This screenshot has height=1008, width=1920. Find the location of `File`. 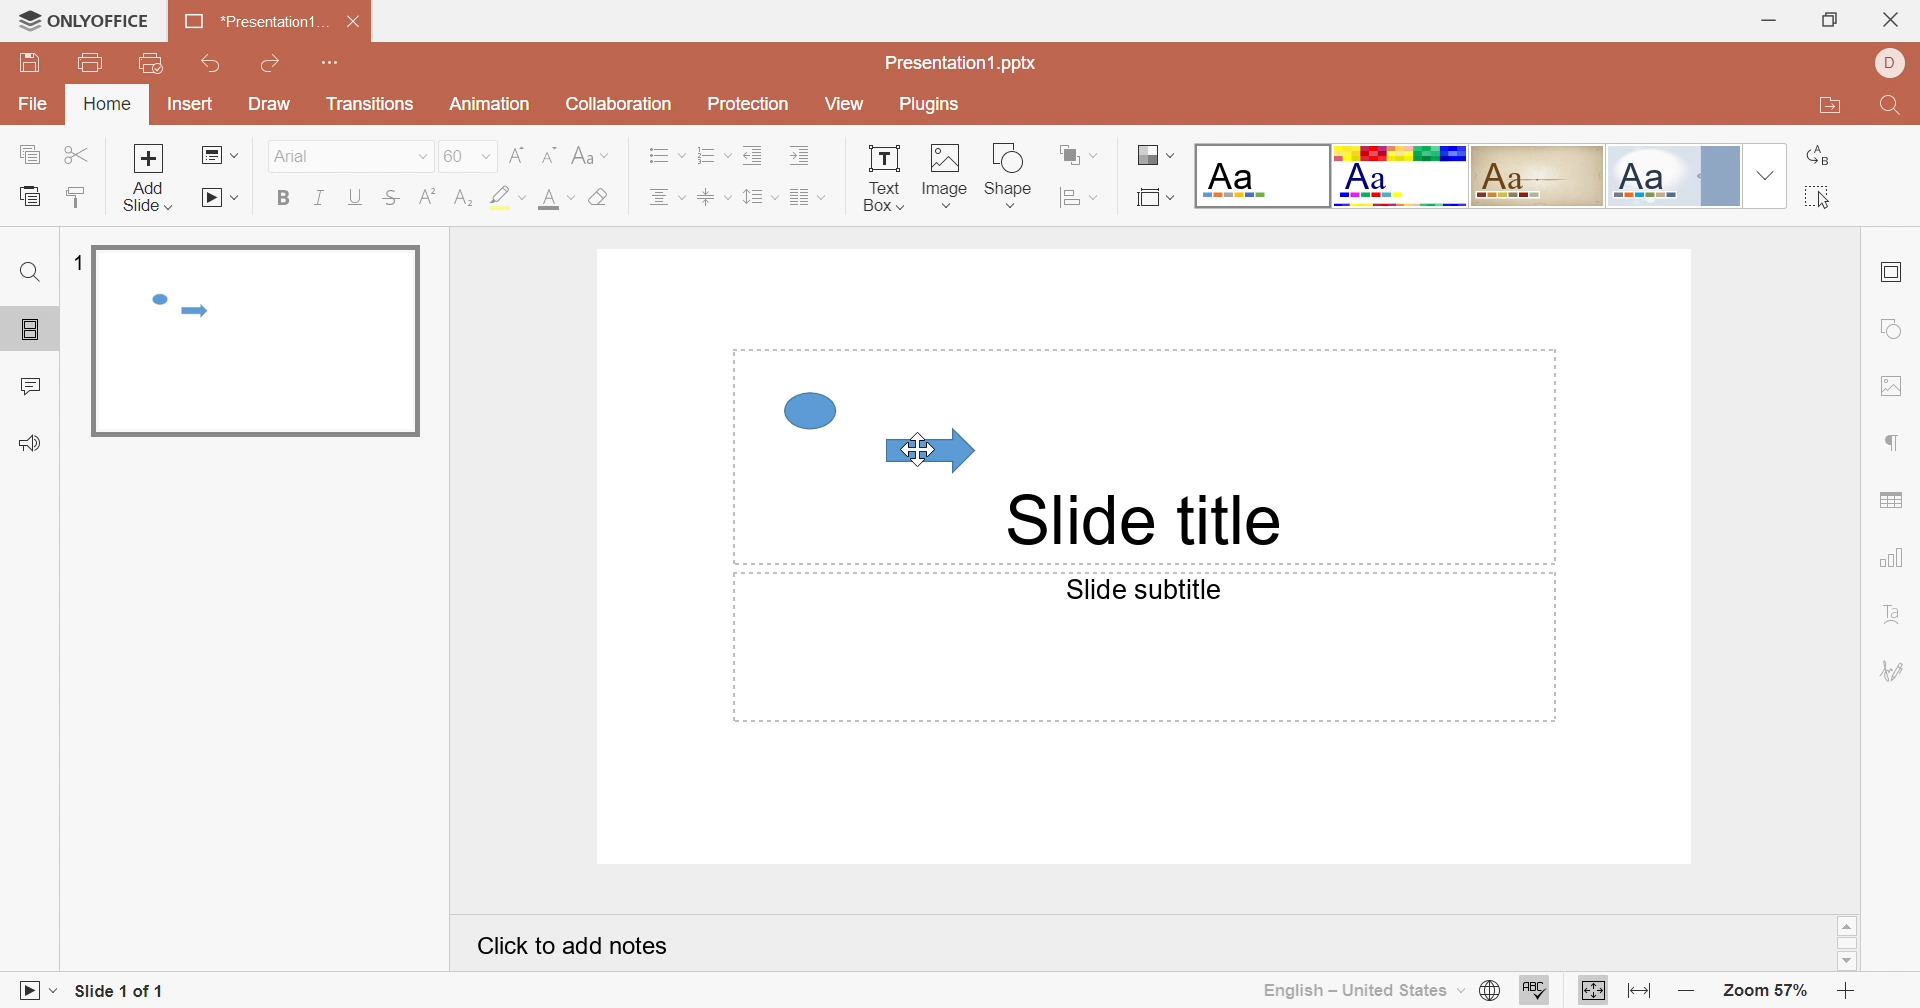

File is located at coordinates (32, 103).